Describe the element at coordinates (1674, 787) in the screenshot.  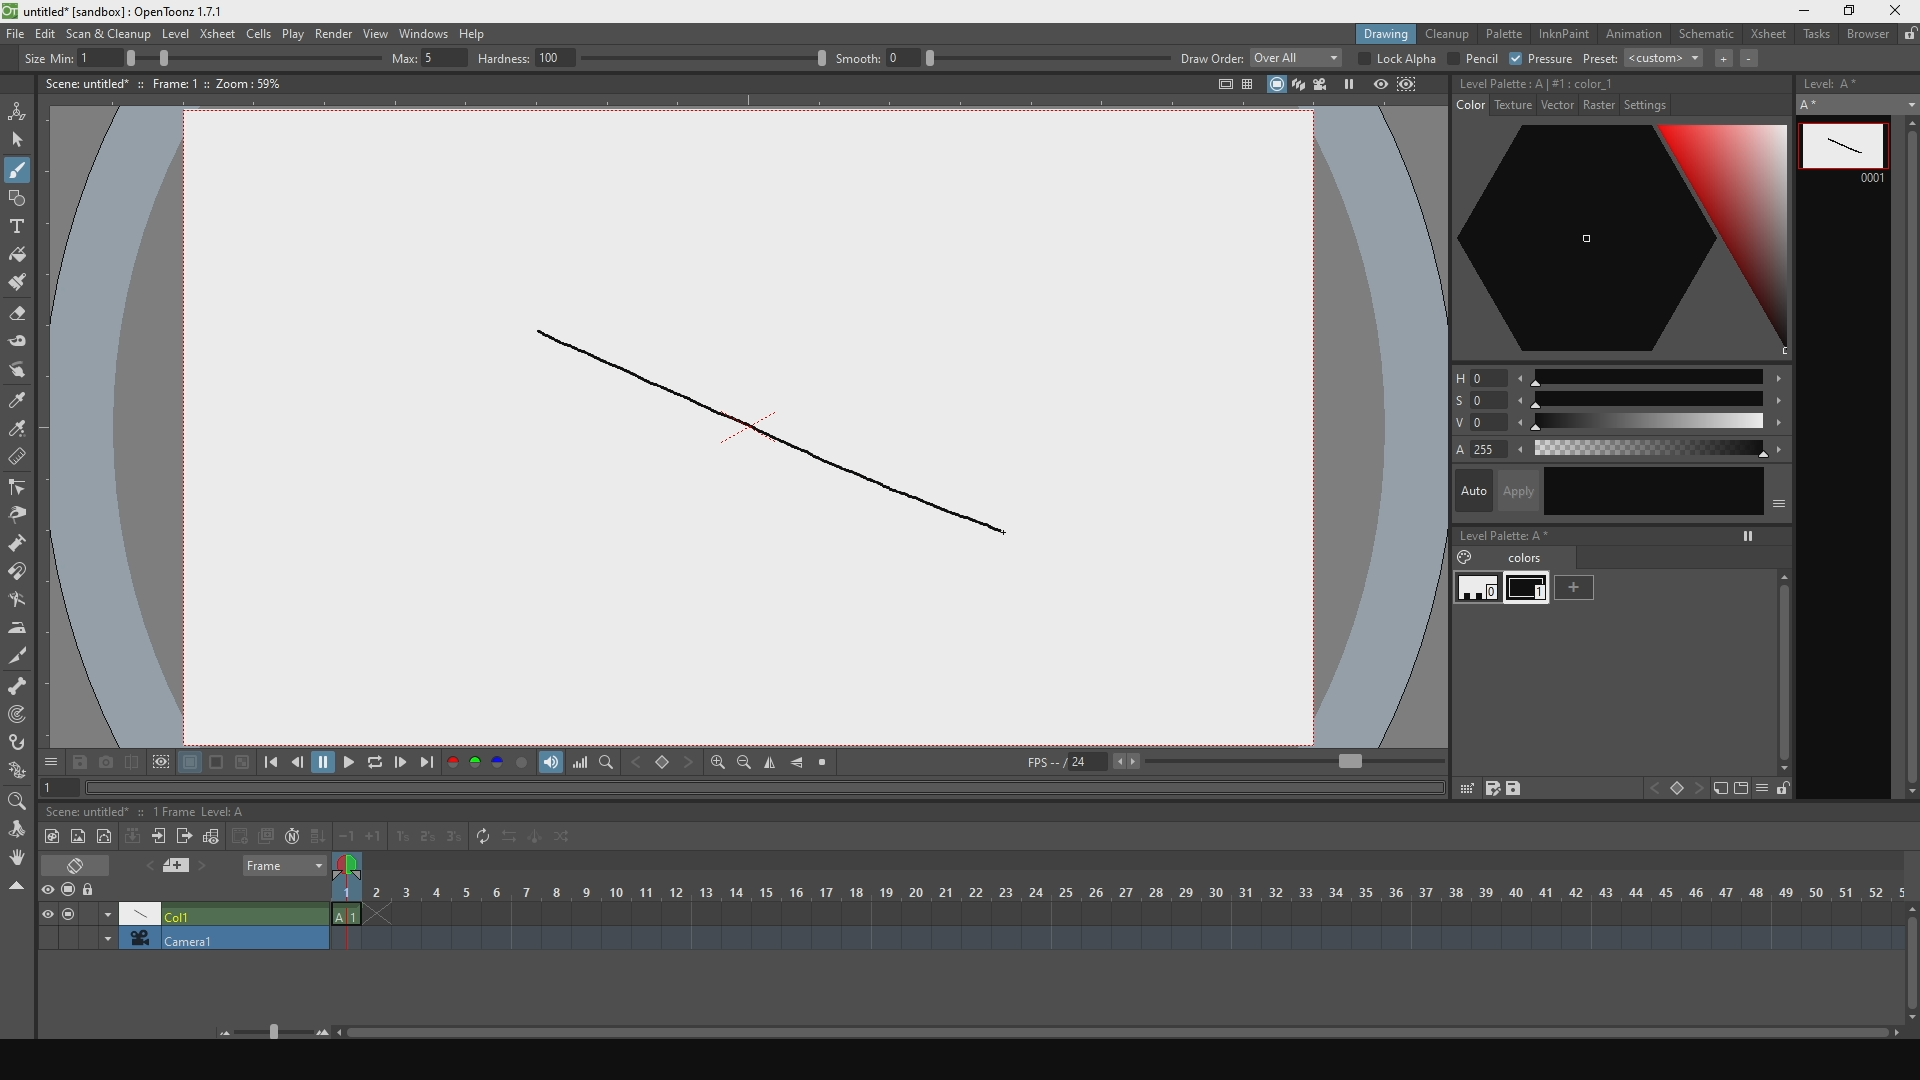
I see `icon` at that location.